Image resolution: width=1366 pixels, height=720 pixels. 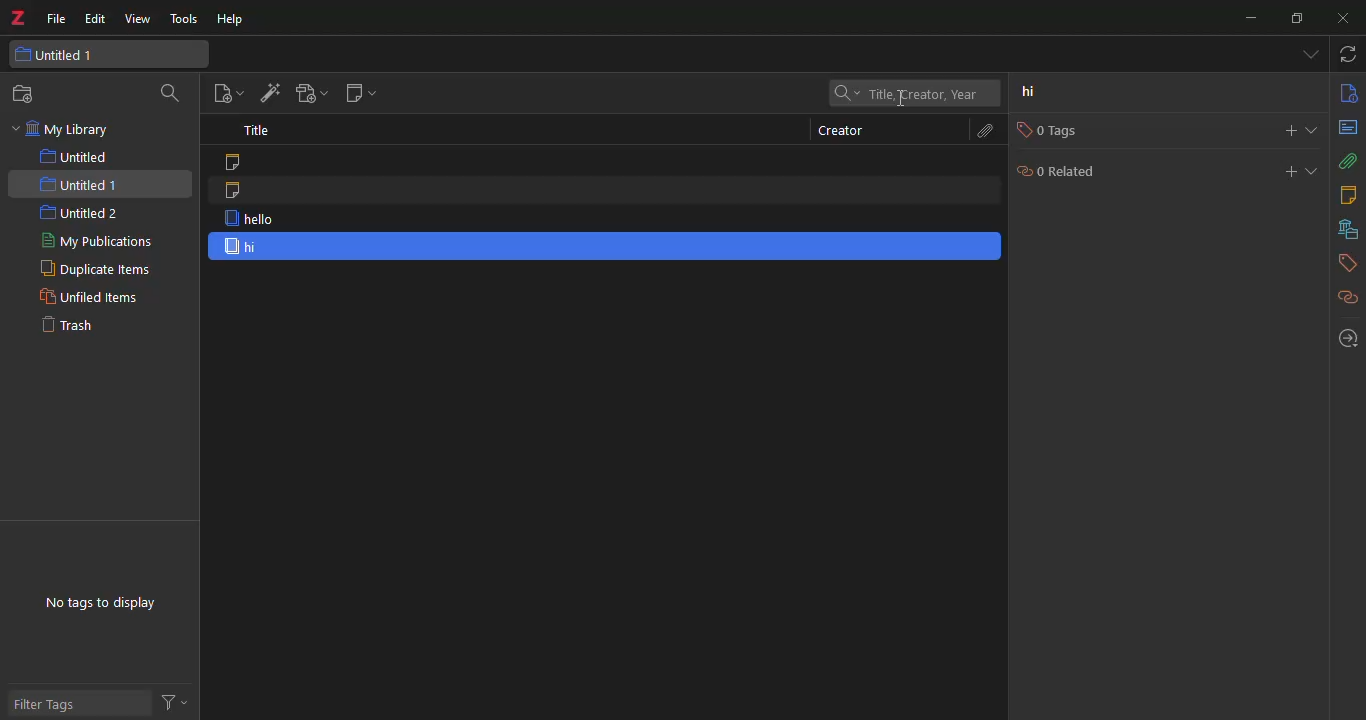 What do you see at coordinates (1311, 170) in the screenshot?
I see `expand` at bounding box center [1311, 170].